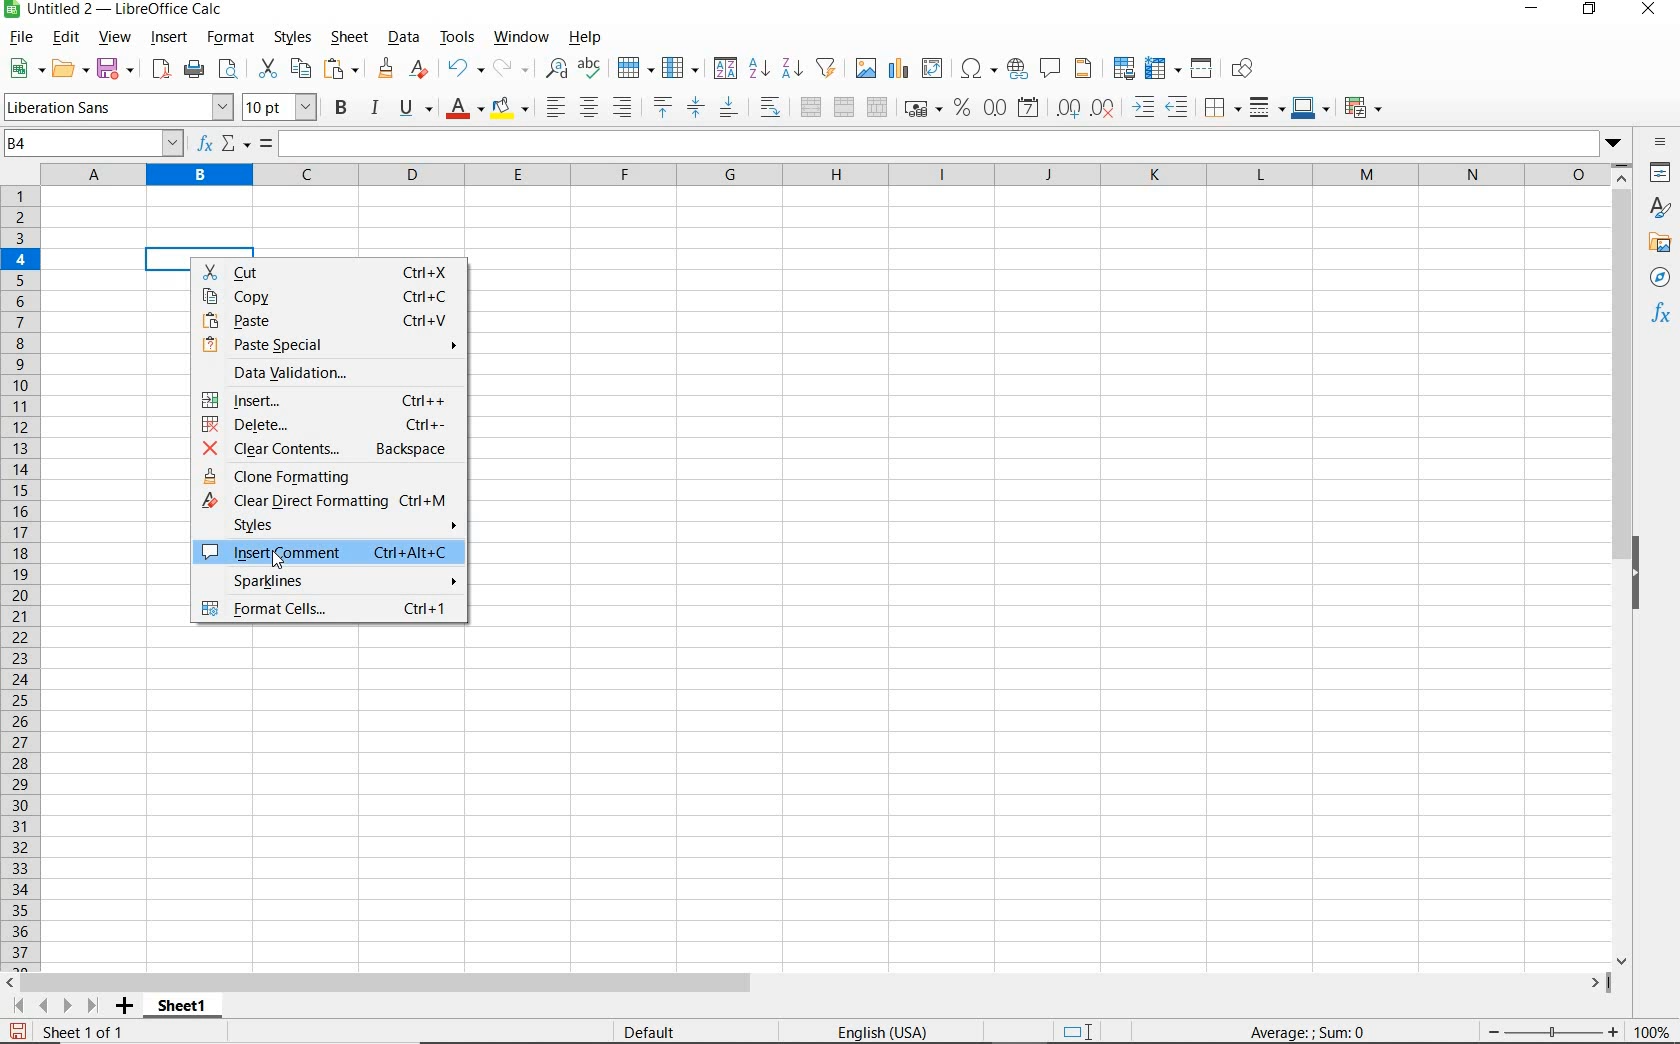 The image size is (1680, 1044). What do you see at coordinates (1643, 573) in the screenshot?
I see `hide` at bounding box center [1643, 573].